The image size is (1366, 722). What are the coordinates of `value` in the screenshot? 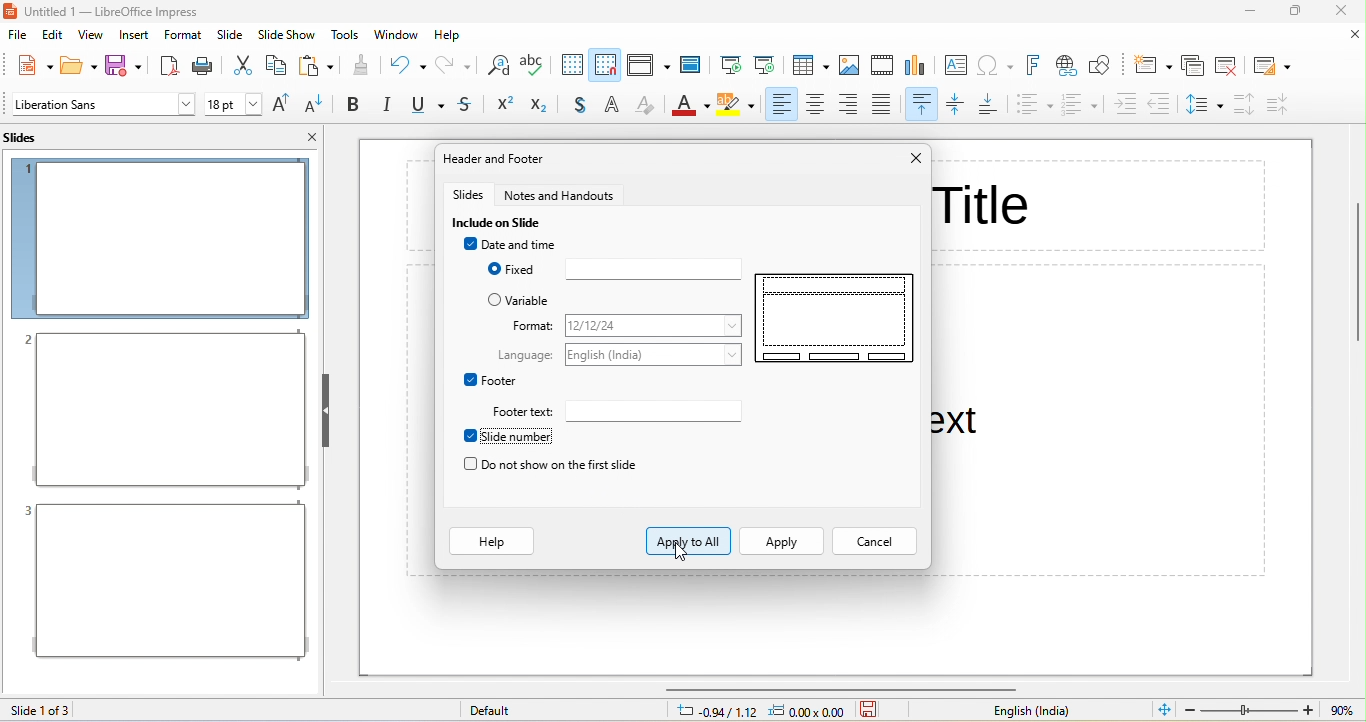 It's located at (1340, 710).